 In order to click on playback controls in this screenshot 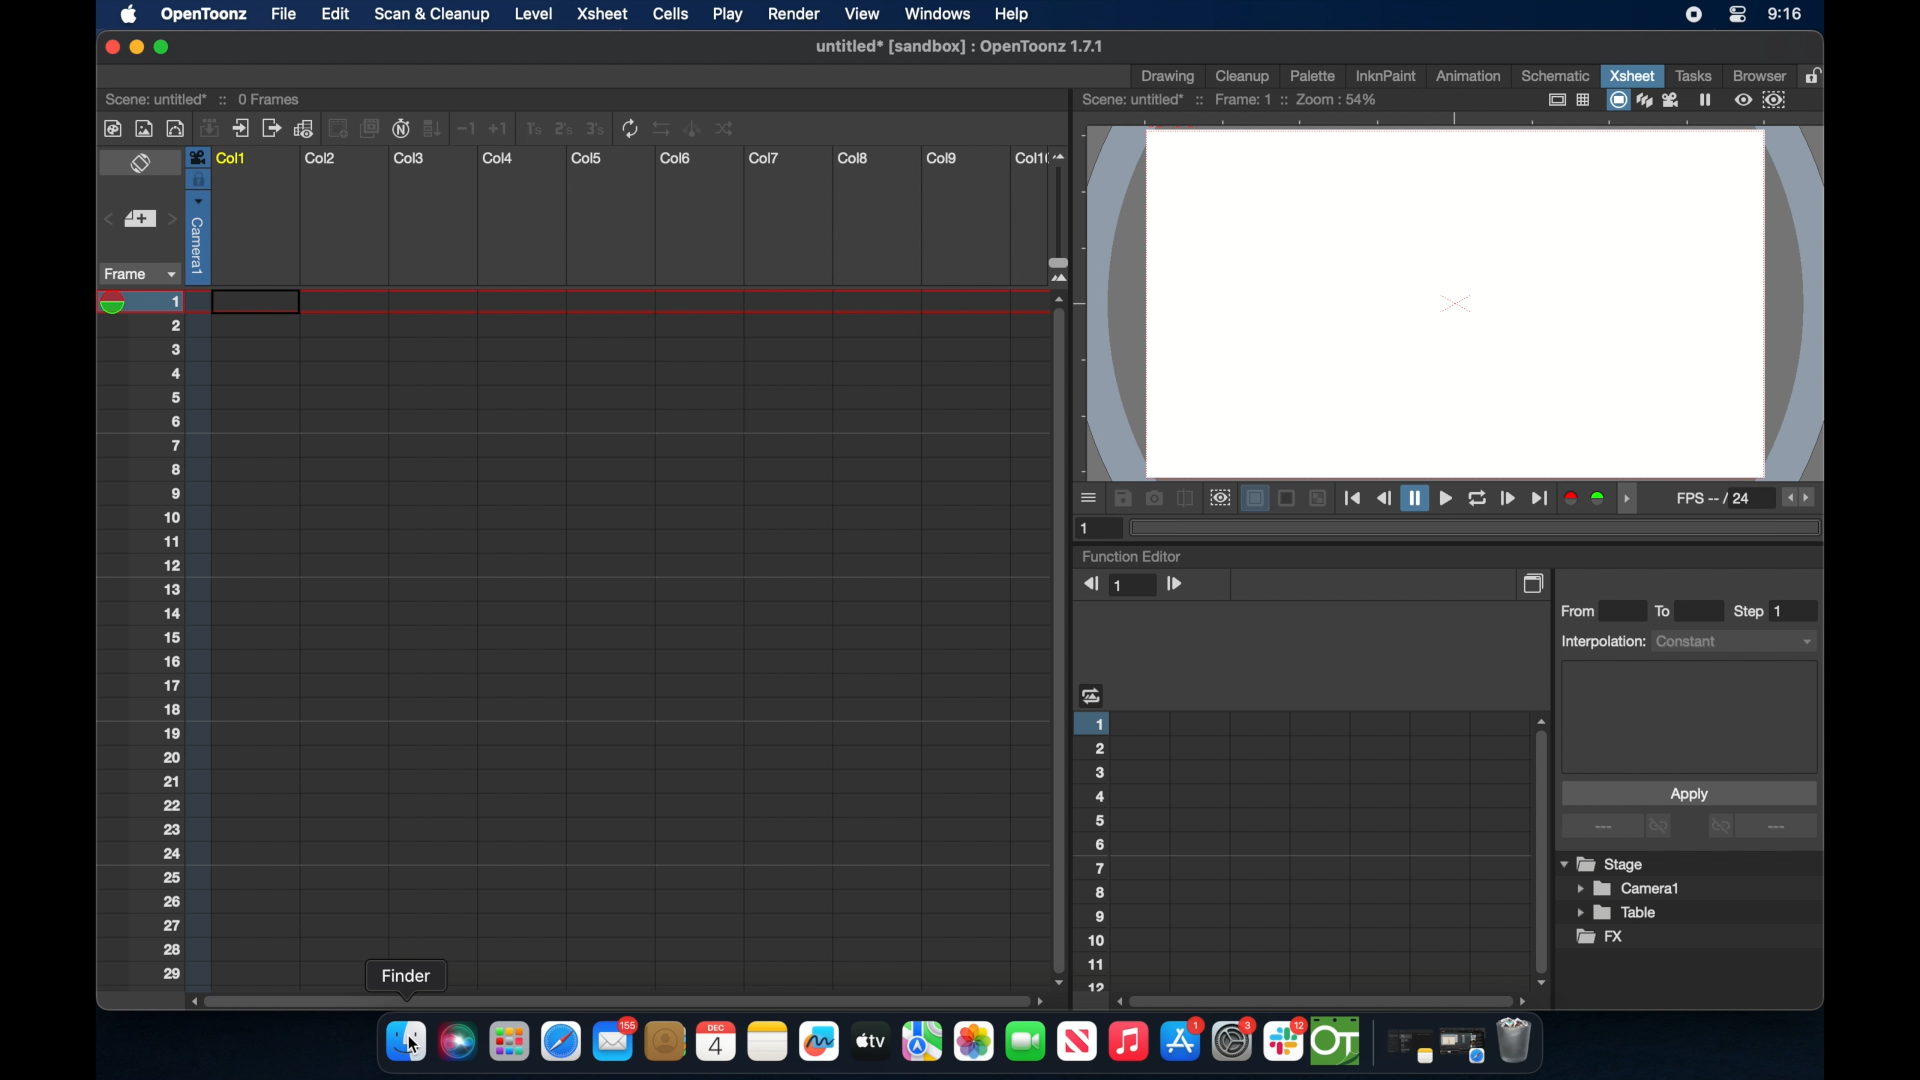, I will do `click(1446, 499)`.